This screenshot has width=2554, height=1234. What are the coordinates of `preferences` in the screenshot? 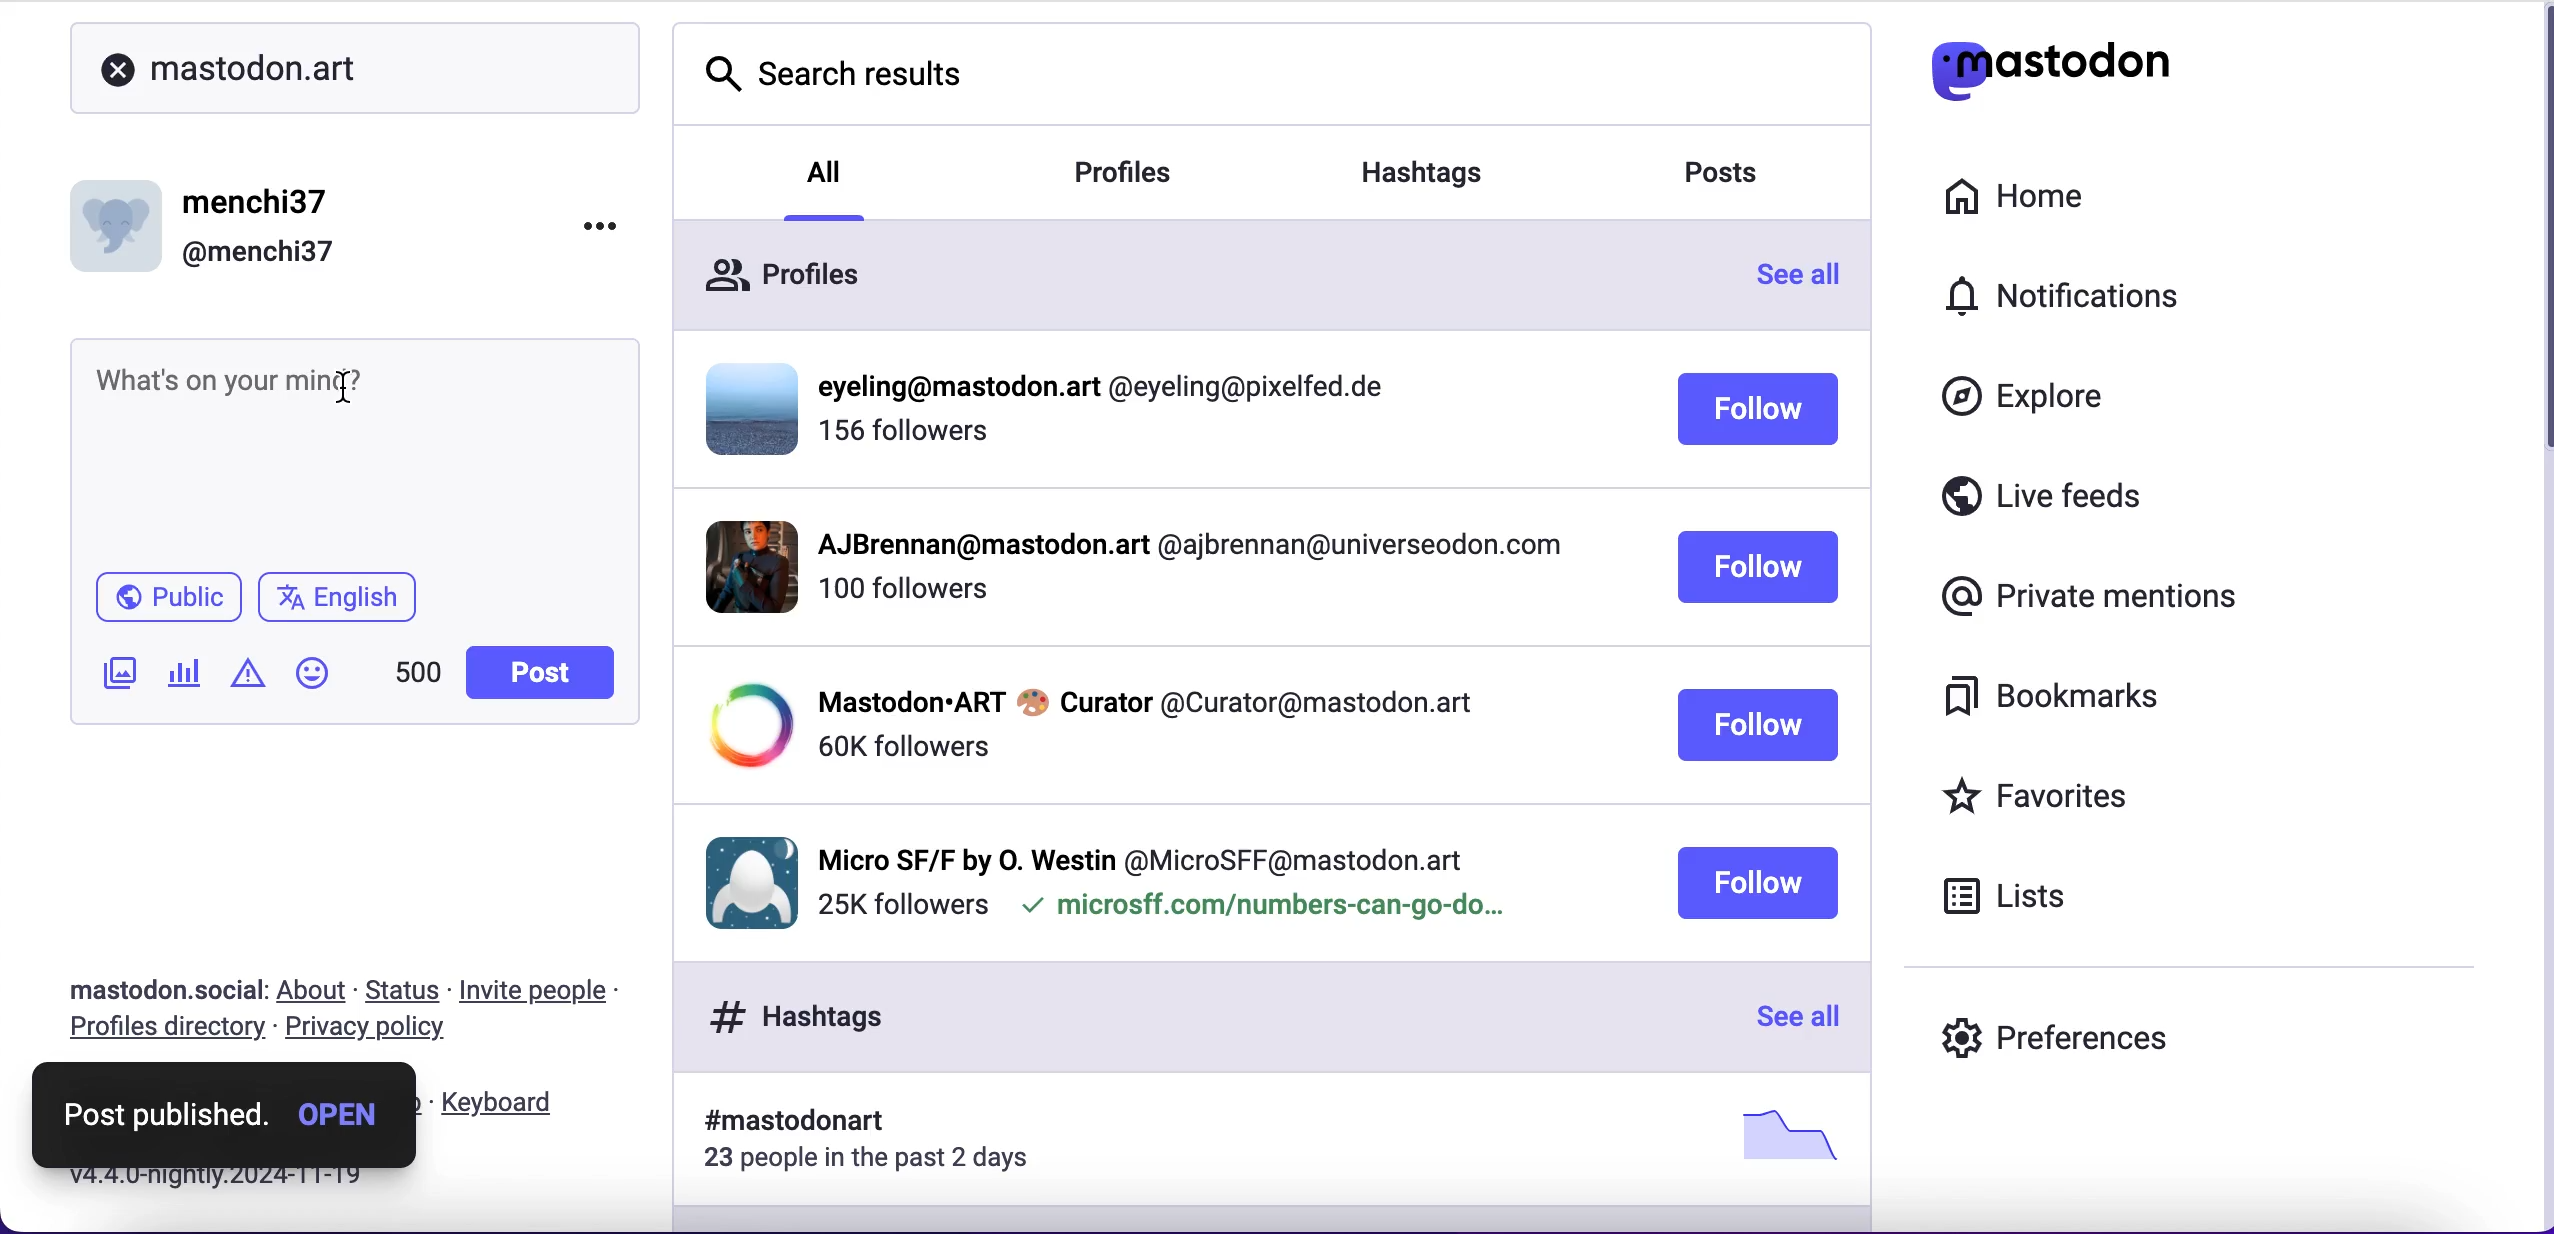 It's located at (2064, 1034).